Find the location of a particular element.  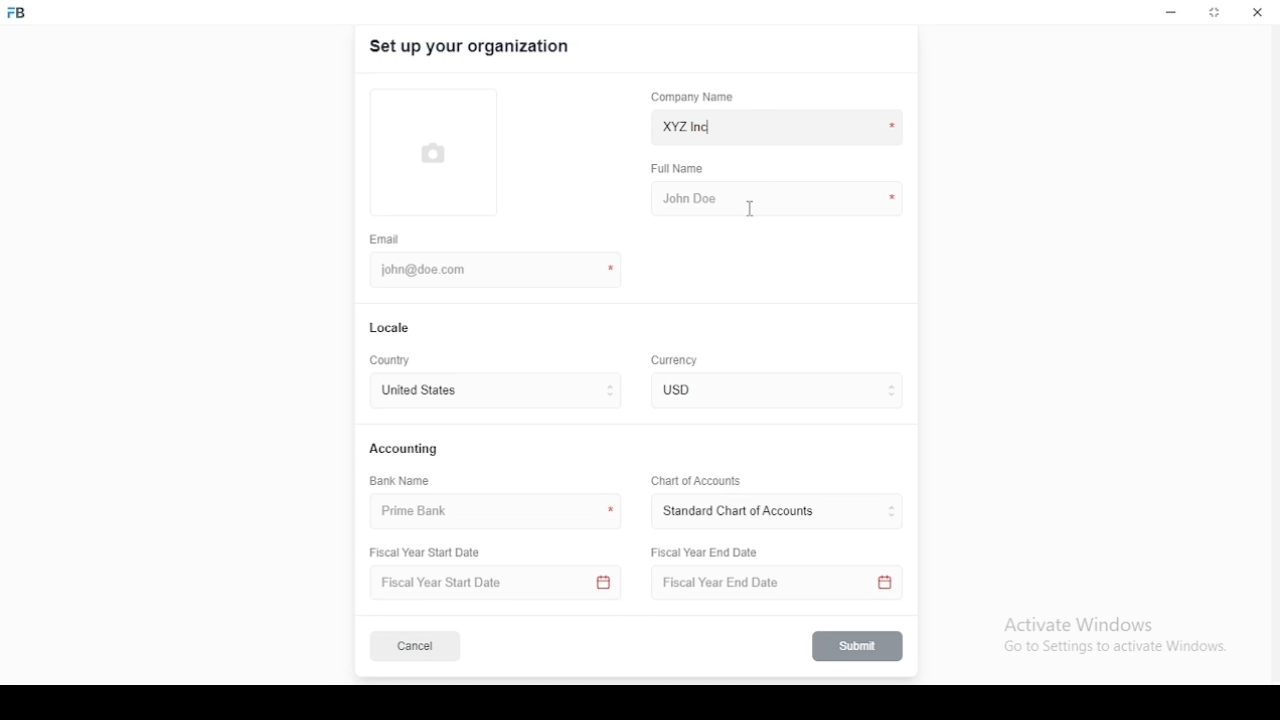

set up your organization is located at coordinates (471, 47).